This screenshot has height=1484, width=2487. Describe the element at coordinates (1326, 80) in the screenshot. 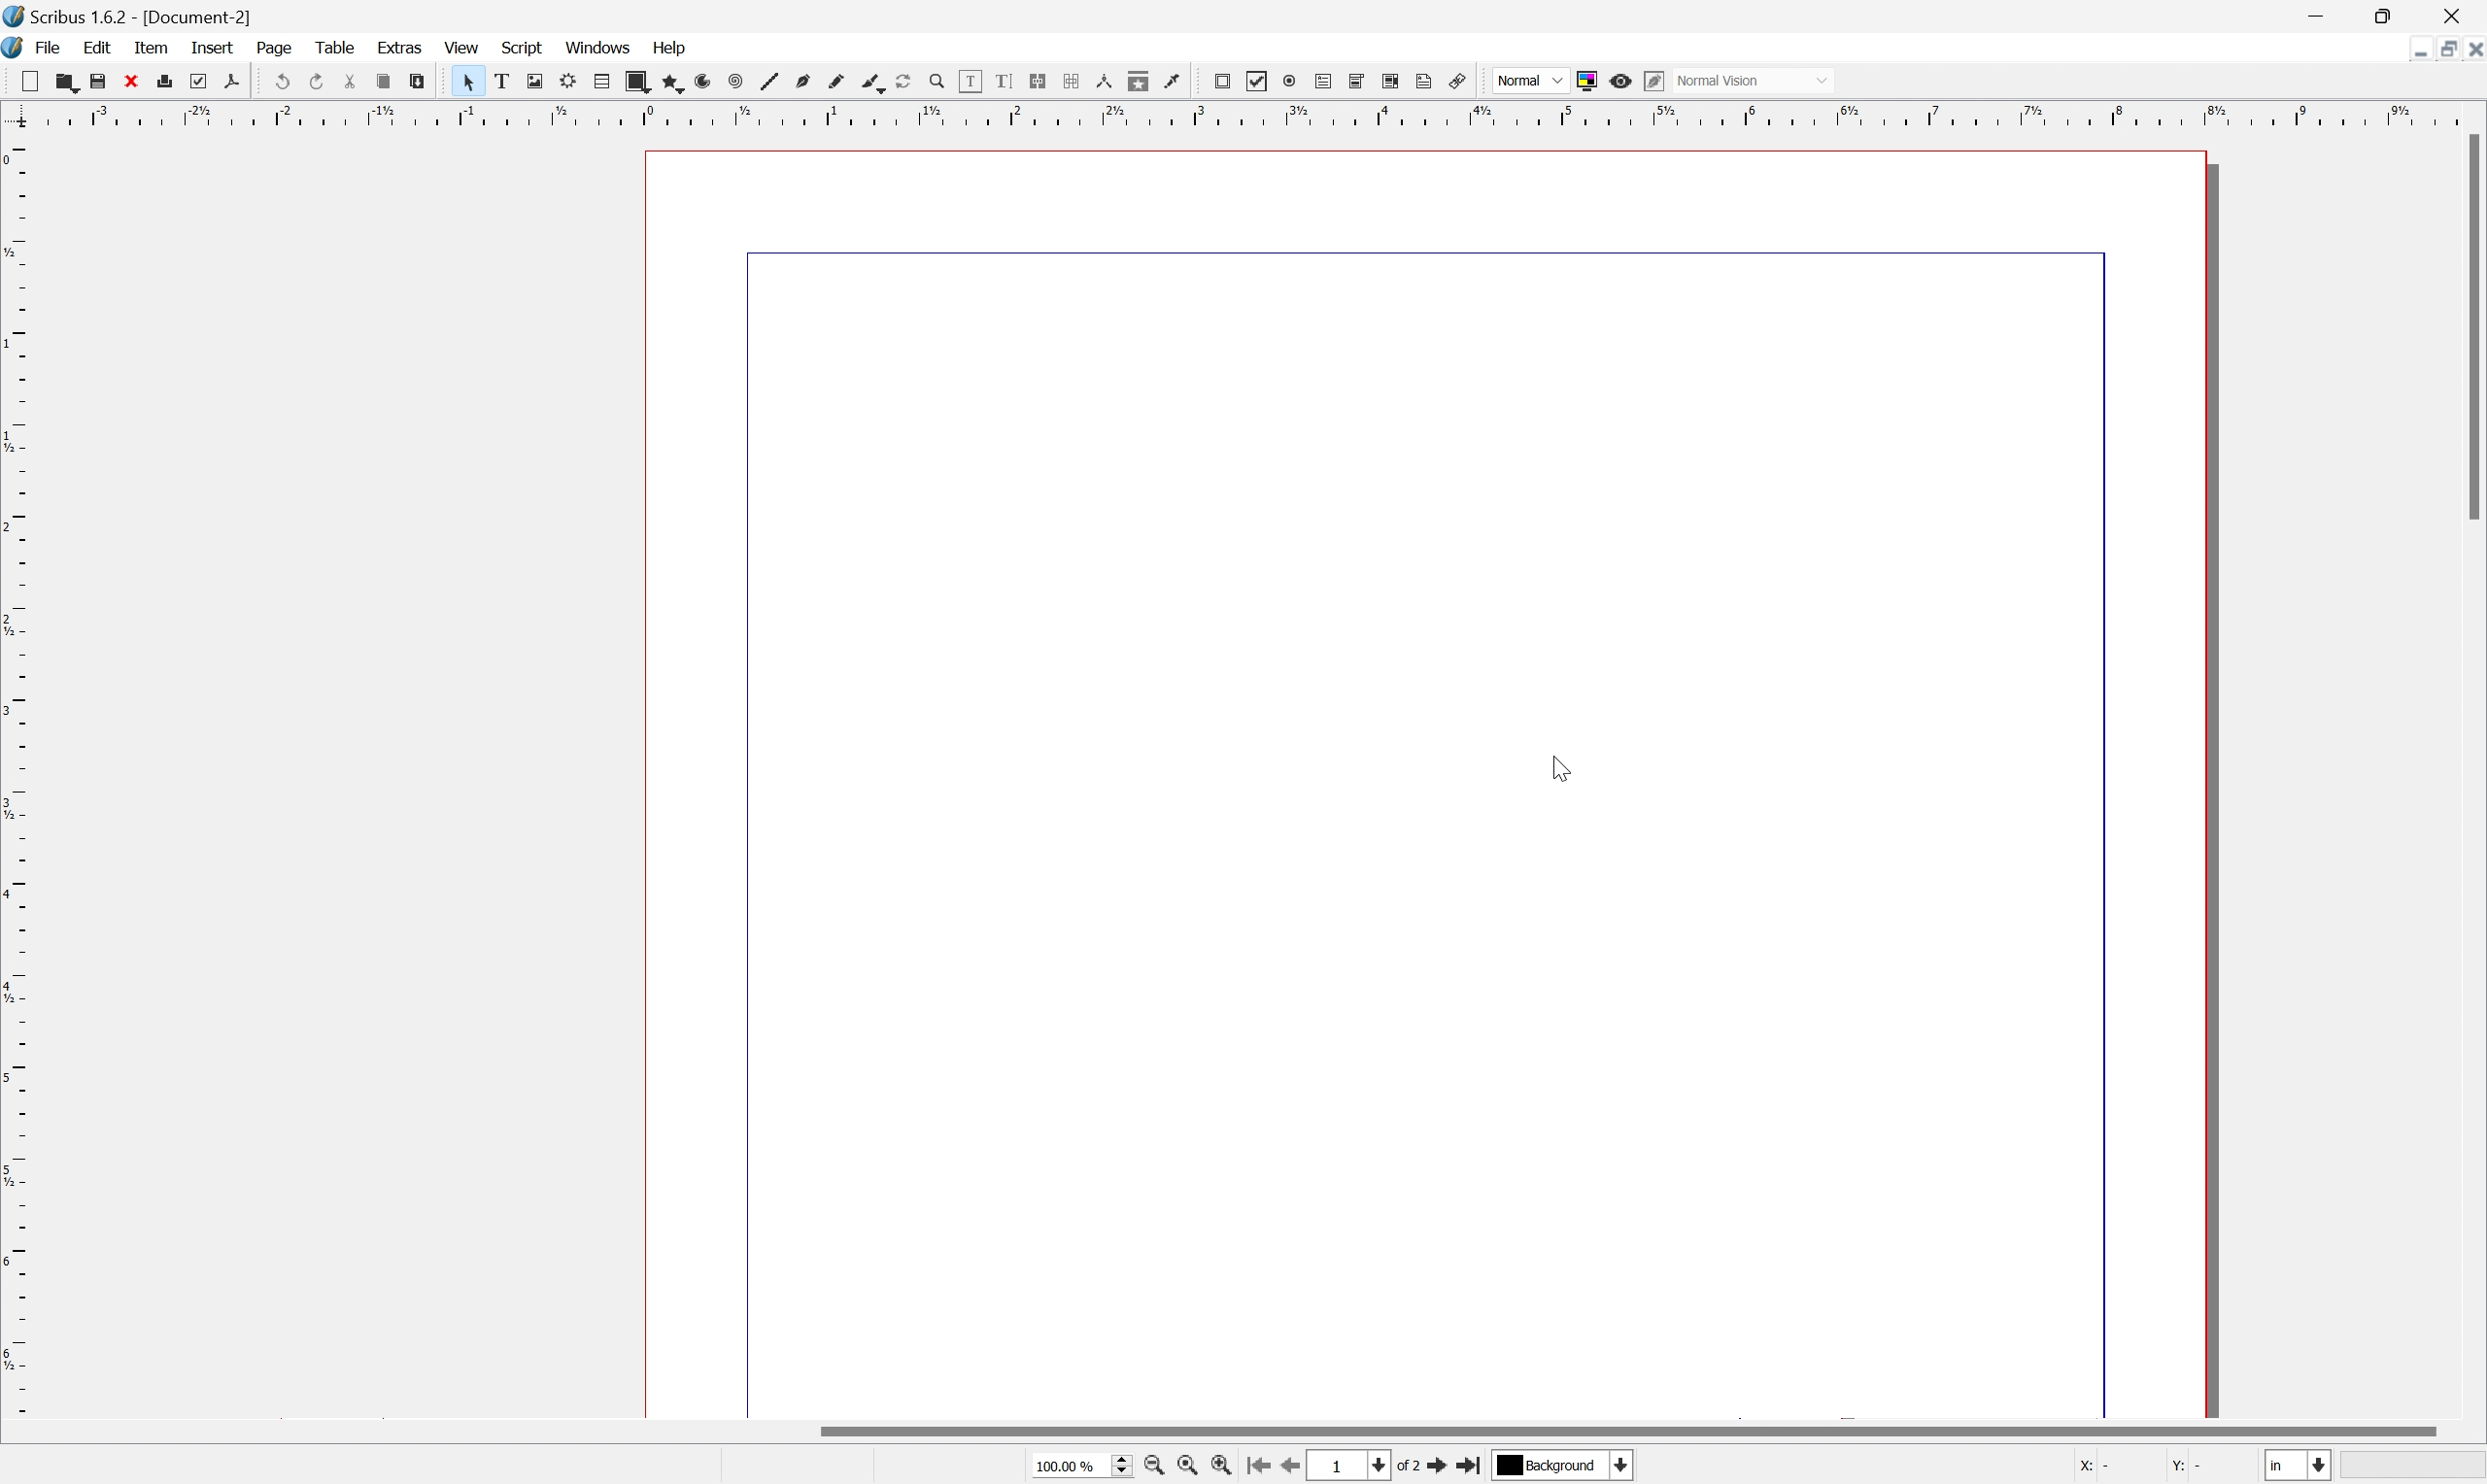

I see `pdf text field` at that location.